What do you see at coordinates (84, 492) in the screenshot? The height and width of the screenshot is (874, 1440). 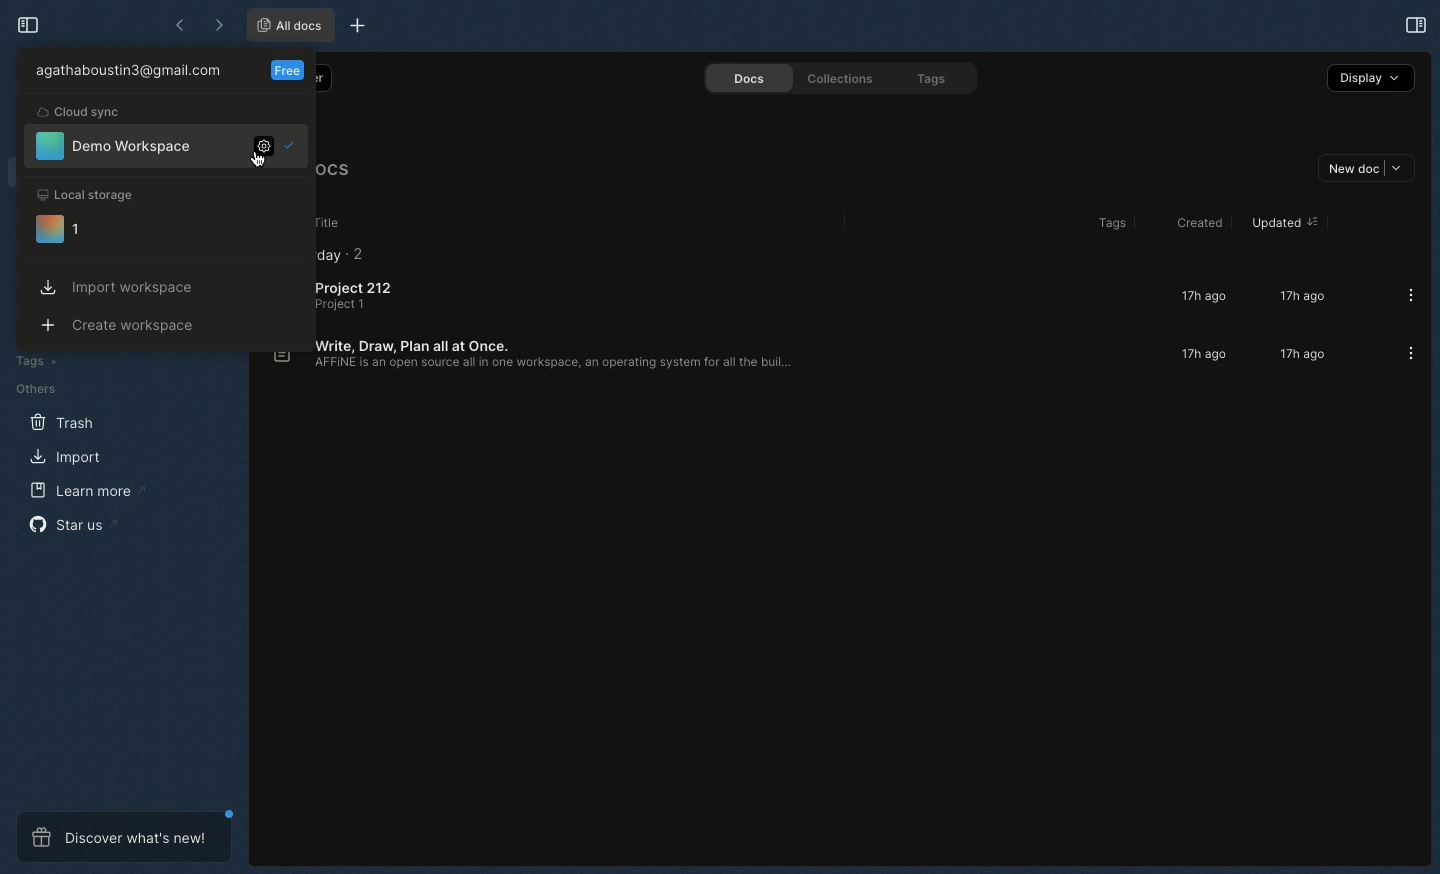 I see `Learn more` at bounding box center [84, 492].